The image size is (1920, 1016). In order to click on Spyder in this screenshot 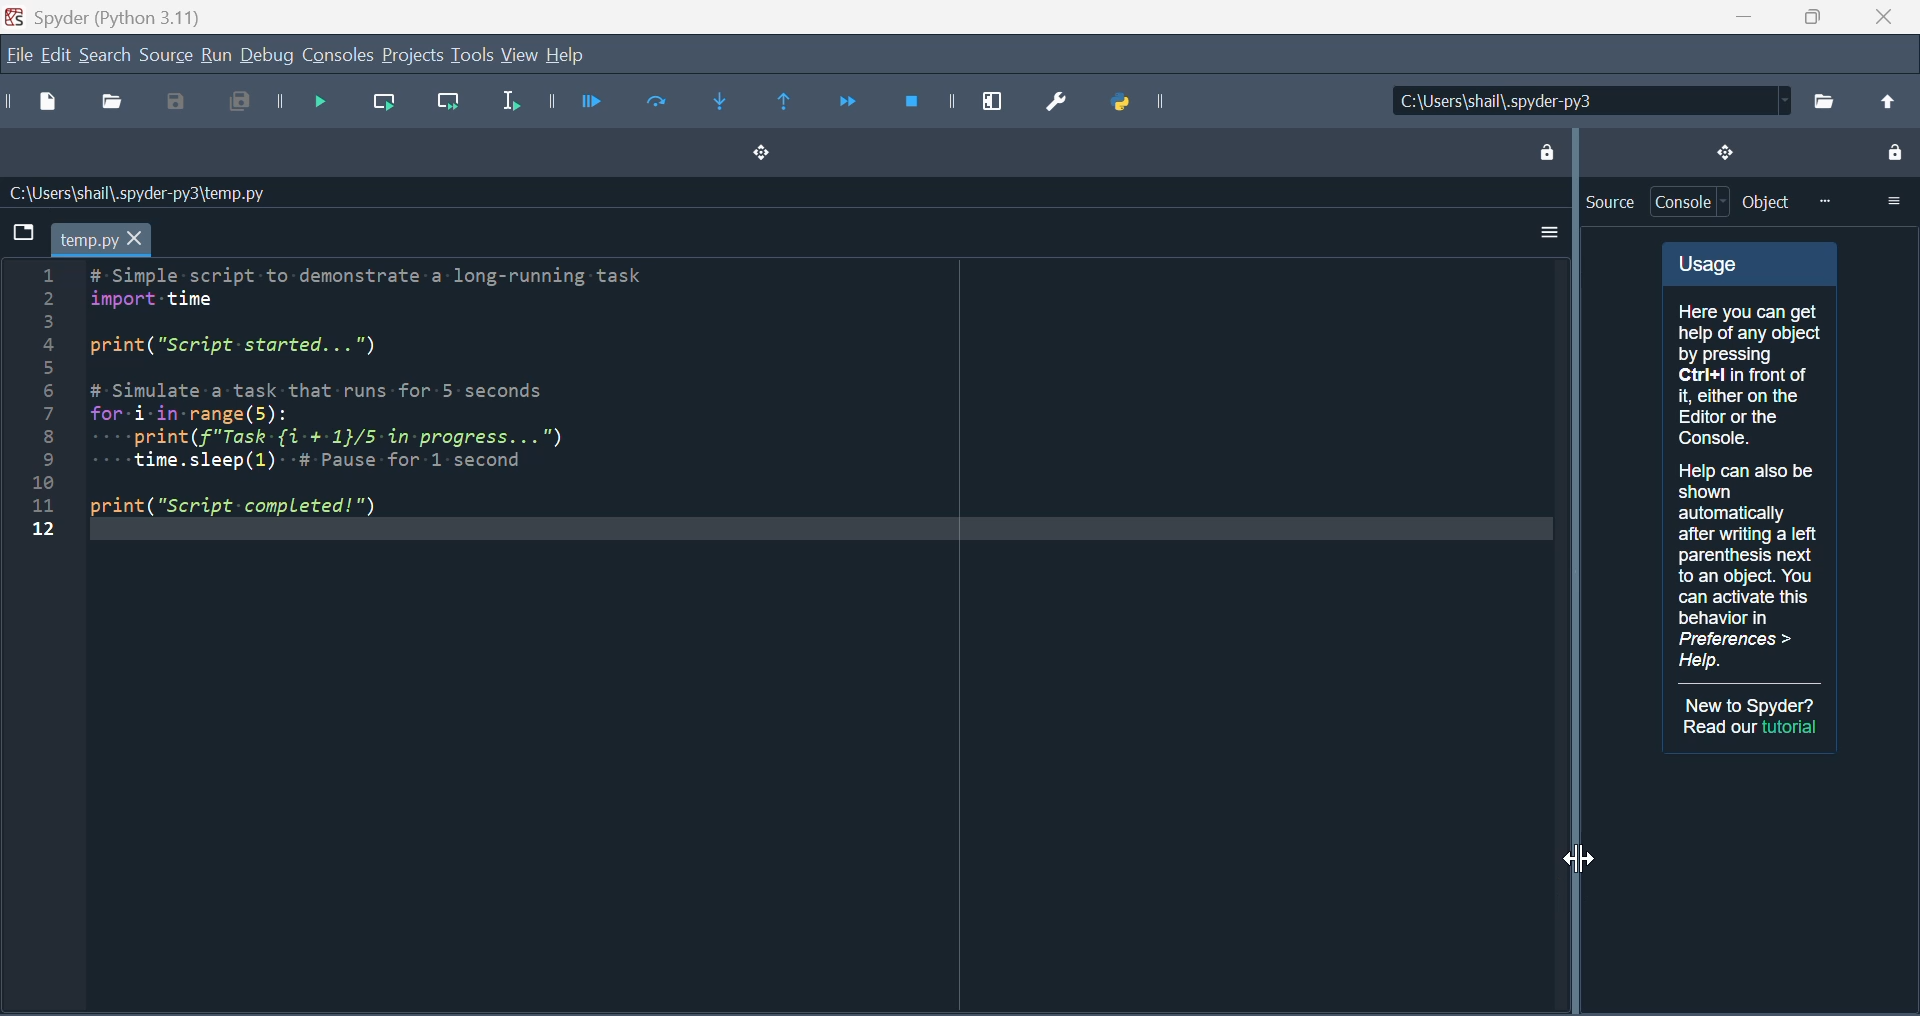, I will do `click(121, 15)`.